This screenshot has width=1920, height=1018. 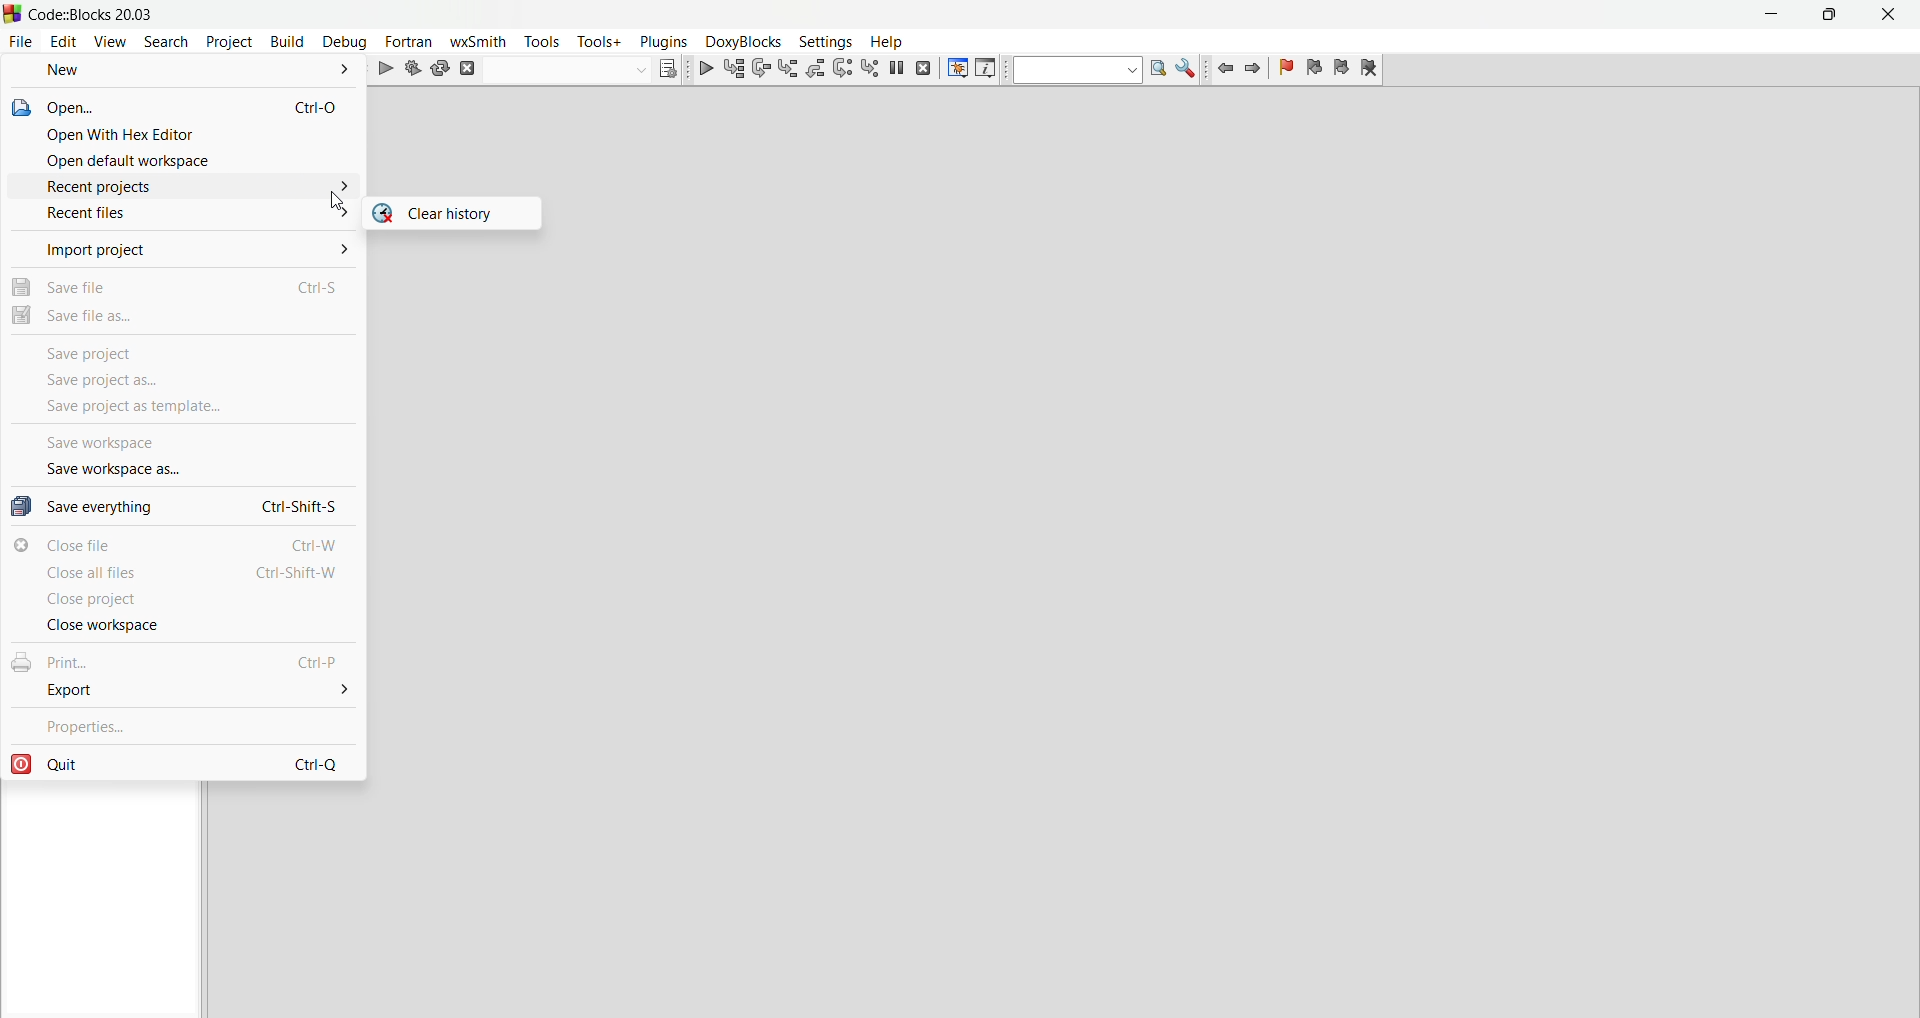 I want to click on clear history, so click(x=458, y=215).